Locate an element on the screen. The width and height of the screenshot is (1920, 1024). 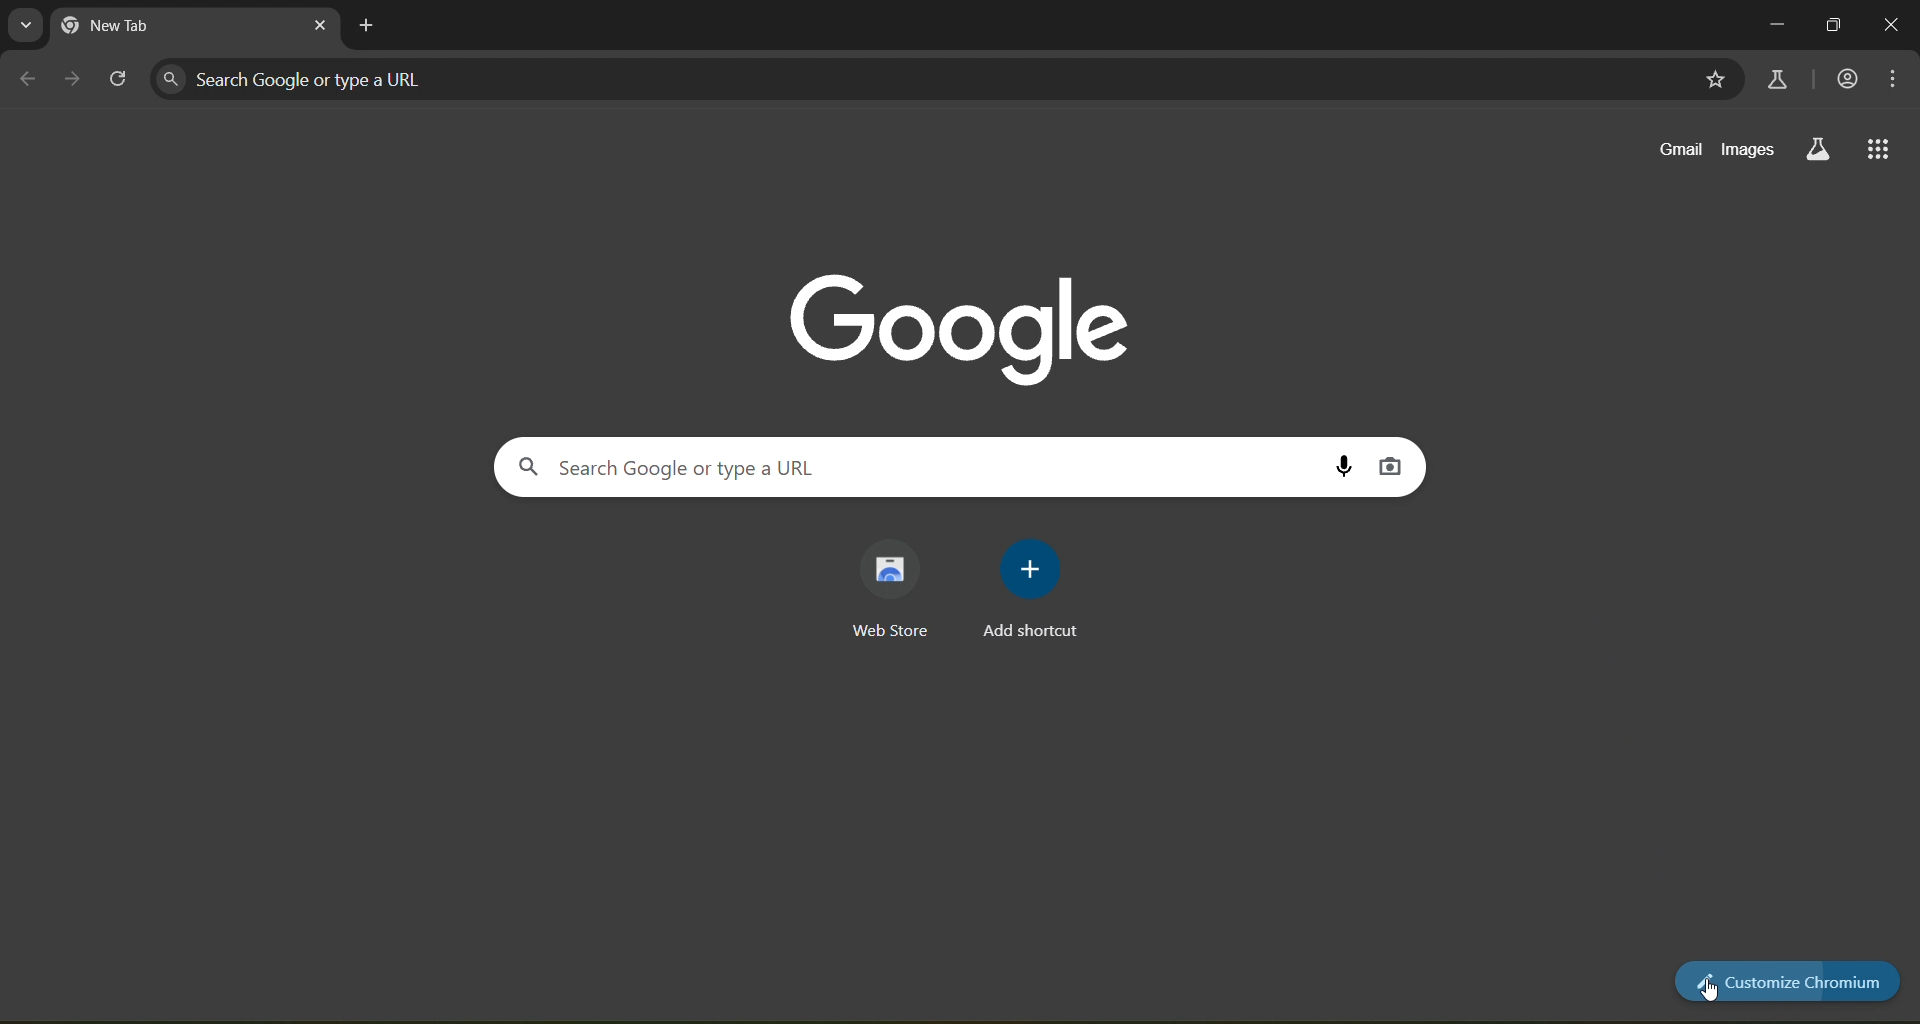
close is located at coordinates (315, 26).